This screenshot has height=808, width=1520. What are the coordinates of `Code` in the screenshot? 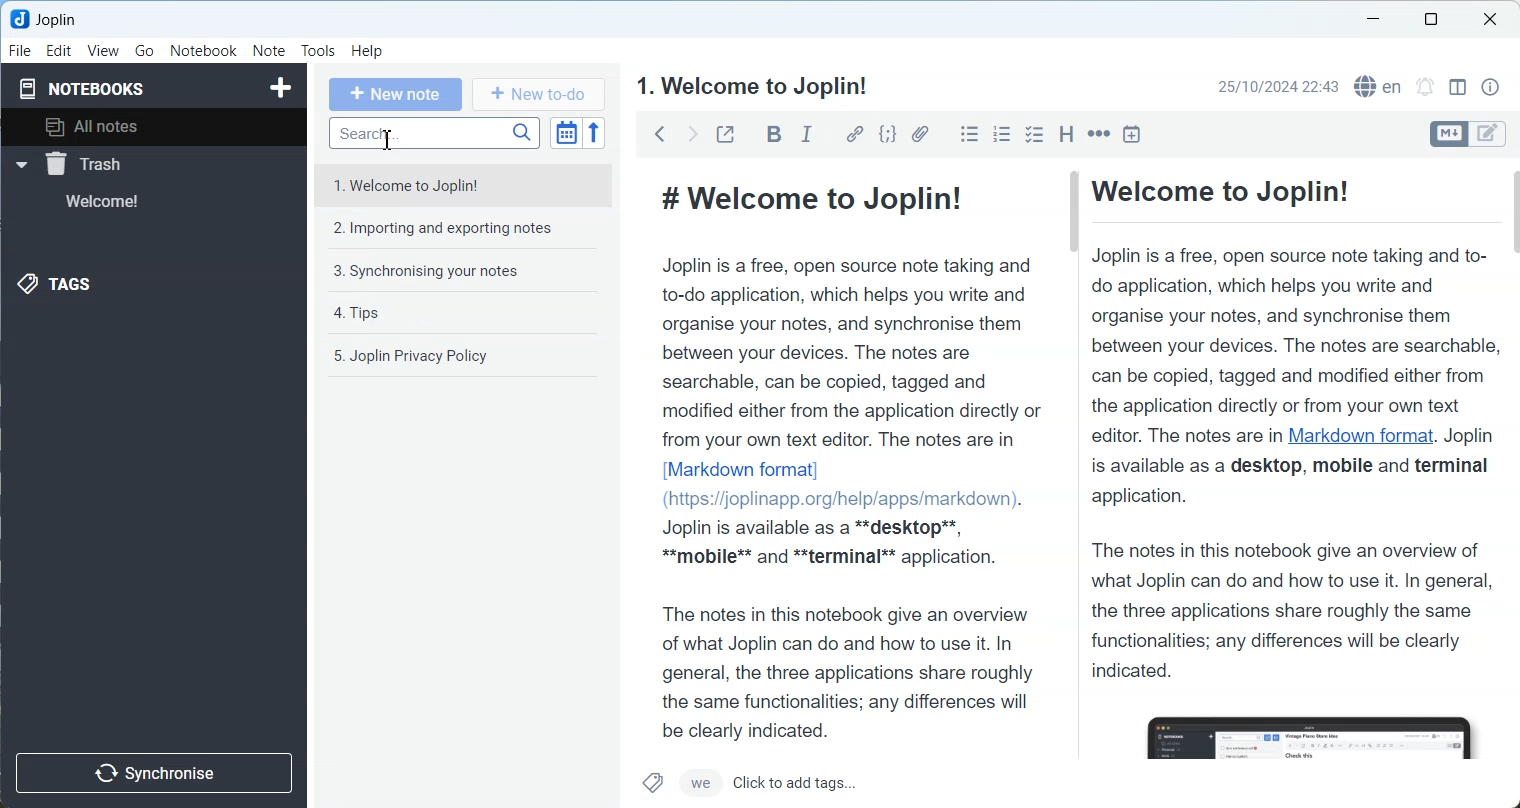 It's located at (887, 134).